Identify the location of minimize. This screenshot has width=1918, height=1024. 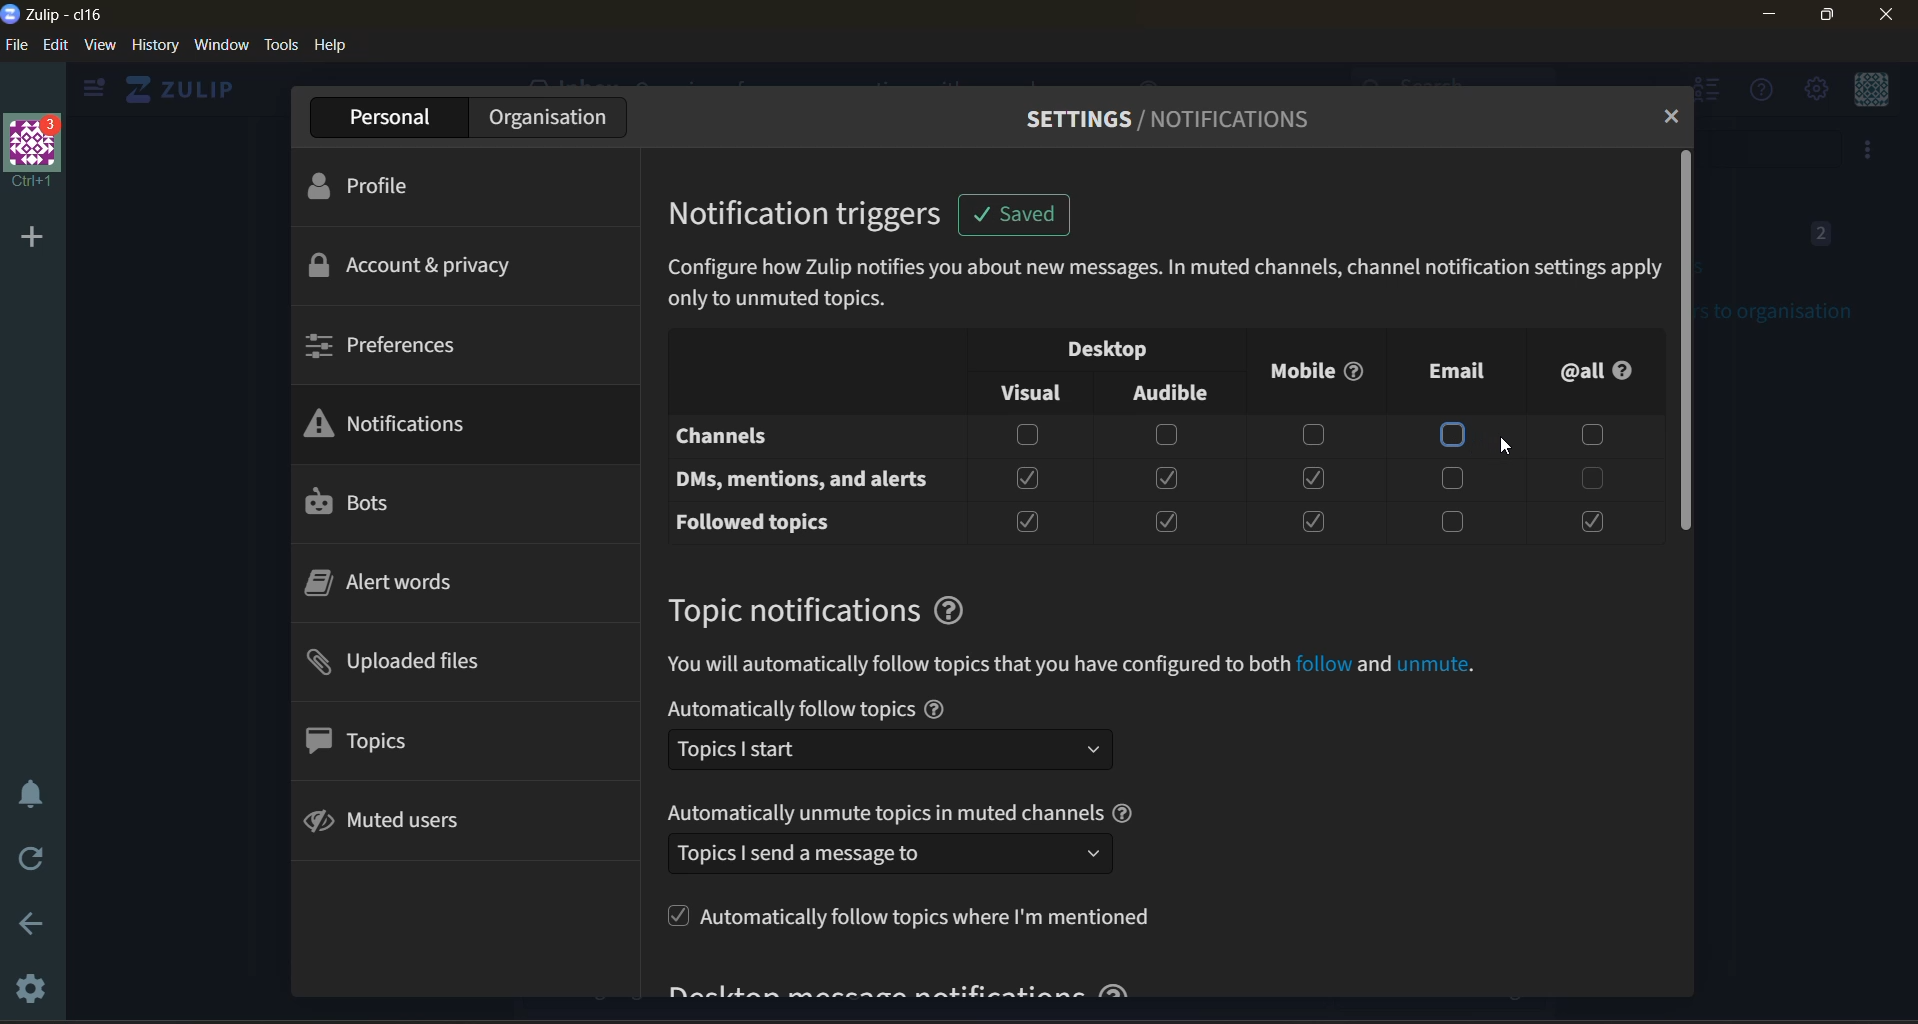
(1771, 14).